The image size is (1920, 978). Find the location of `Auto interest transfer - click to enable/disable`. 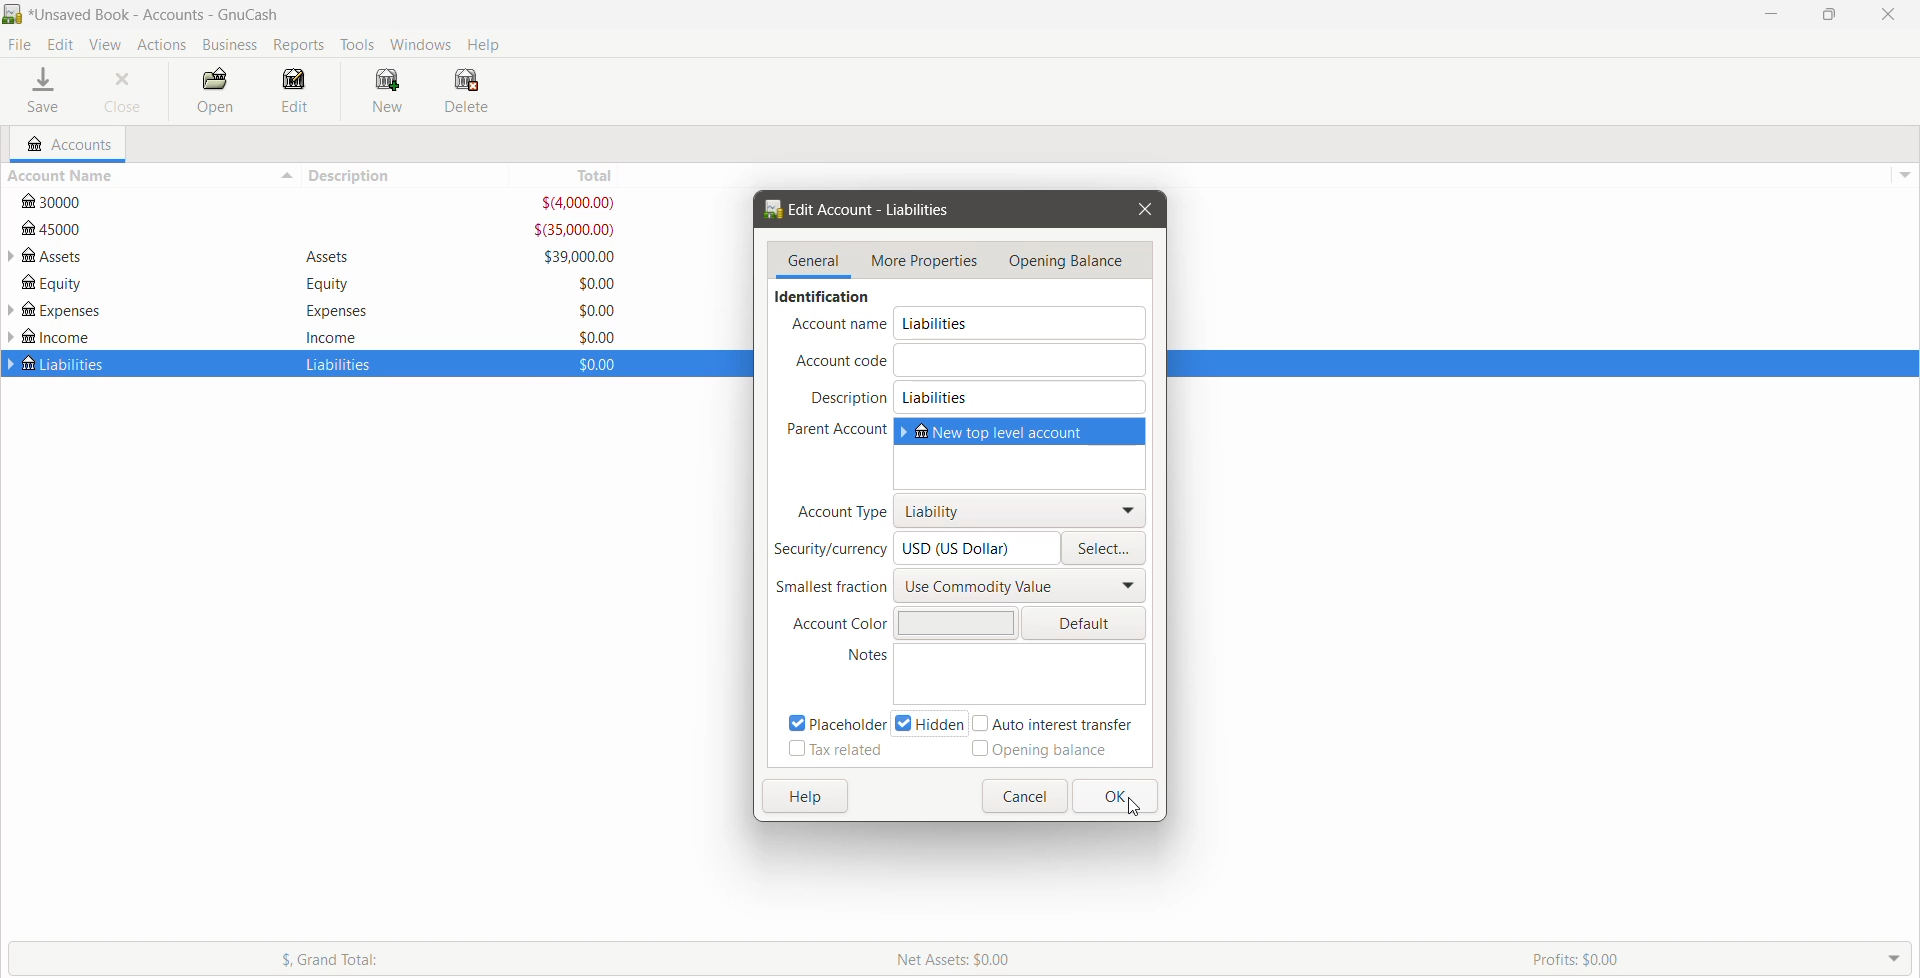

Auto interest transfer - click to enable/disable is located at coordinates (1061, 723).